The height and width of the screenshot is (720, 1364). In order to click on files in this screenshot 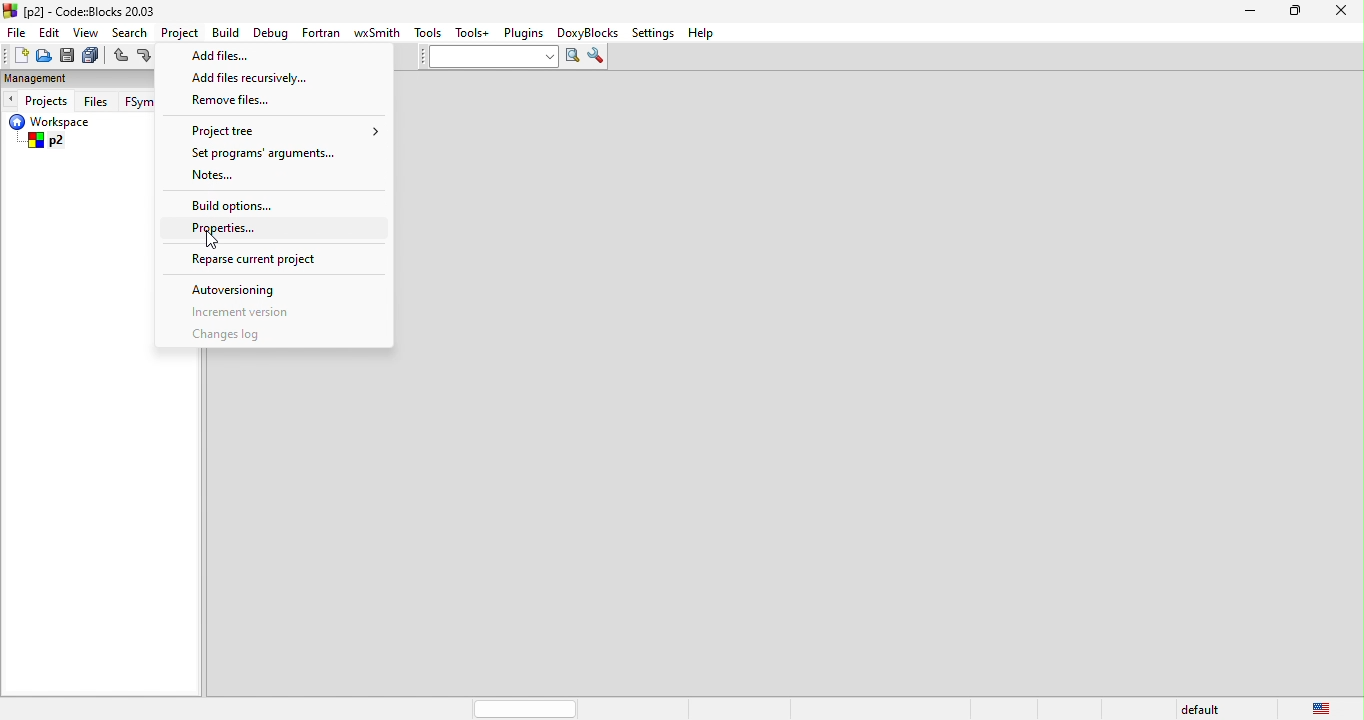, I will do `click(99, 100)`.